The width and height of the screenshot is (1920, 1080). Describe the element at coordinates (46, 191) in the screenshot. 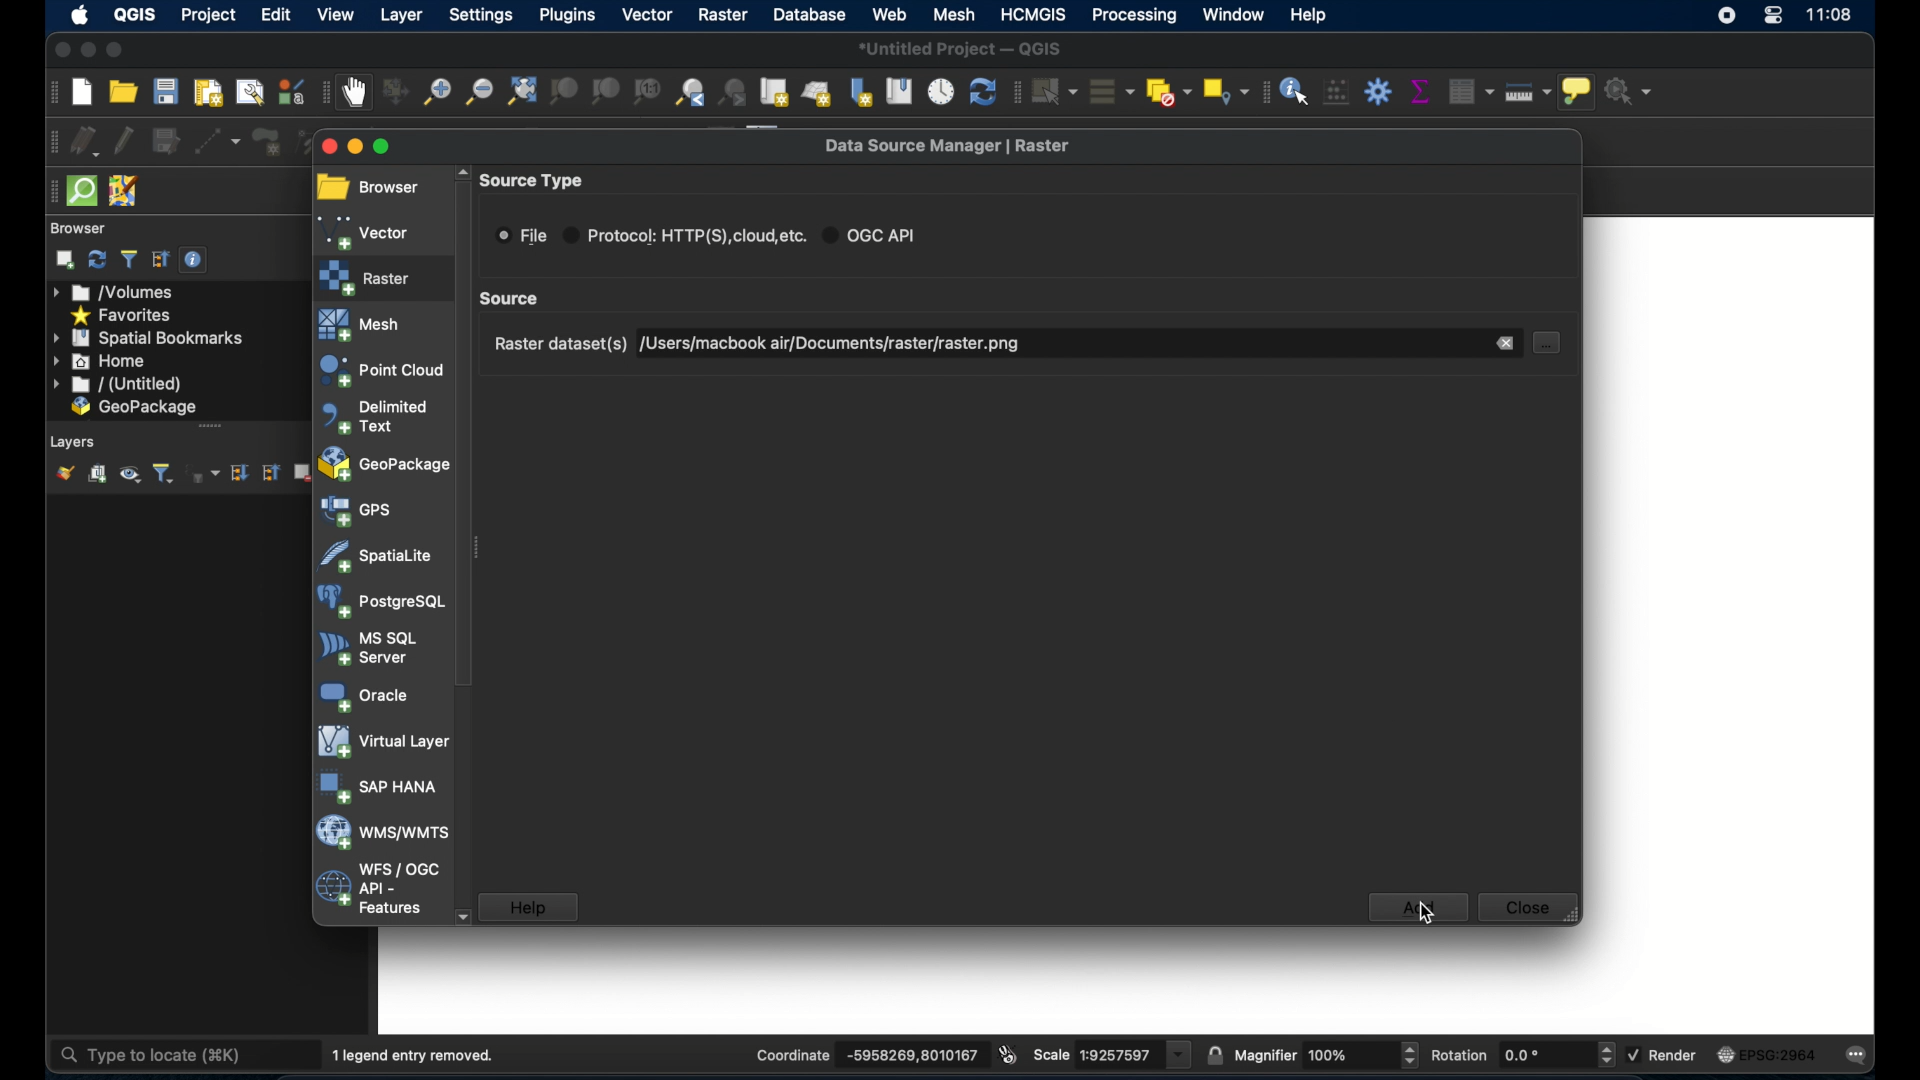

I see `drag handle` at that location.